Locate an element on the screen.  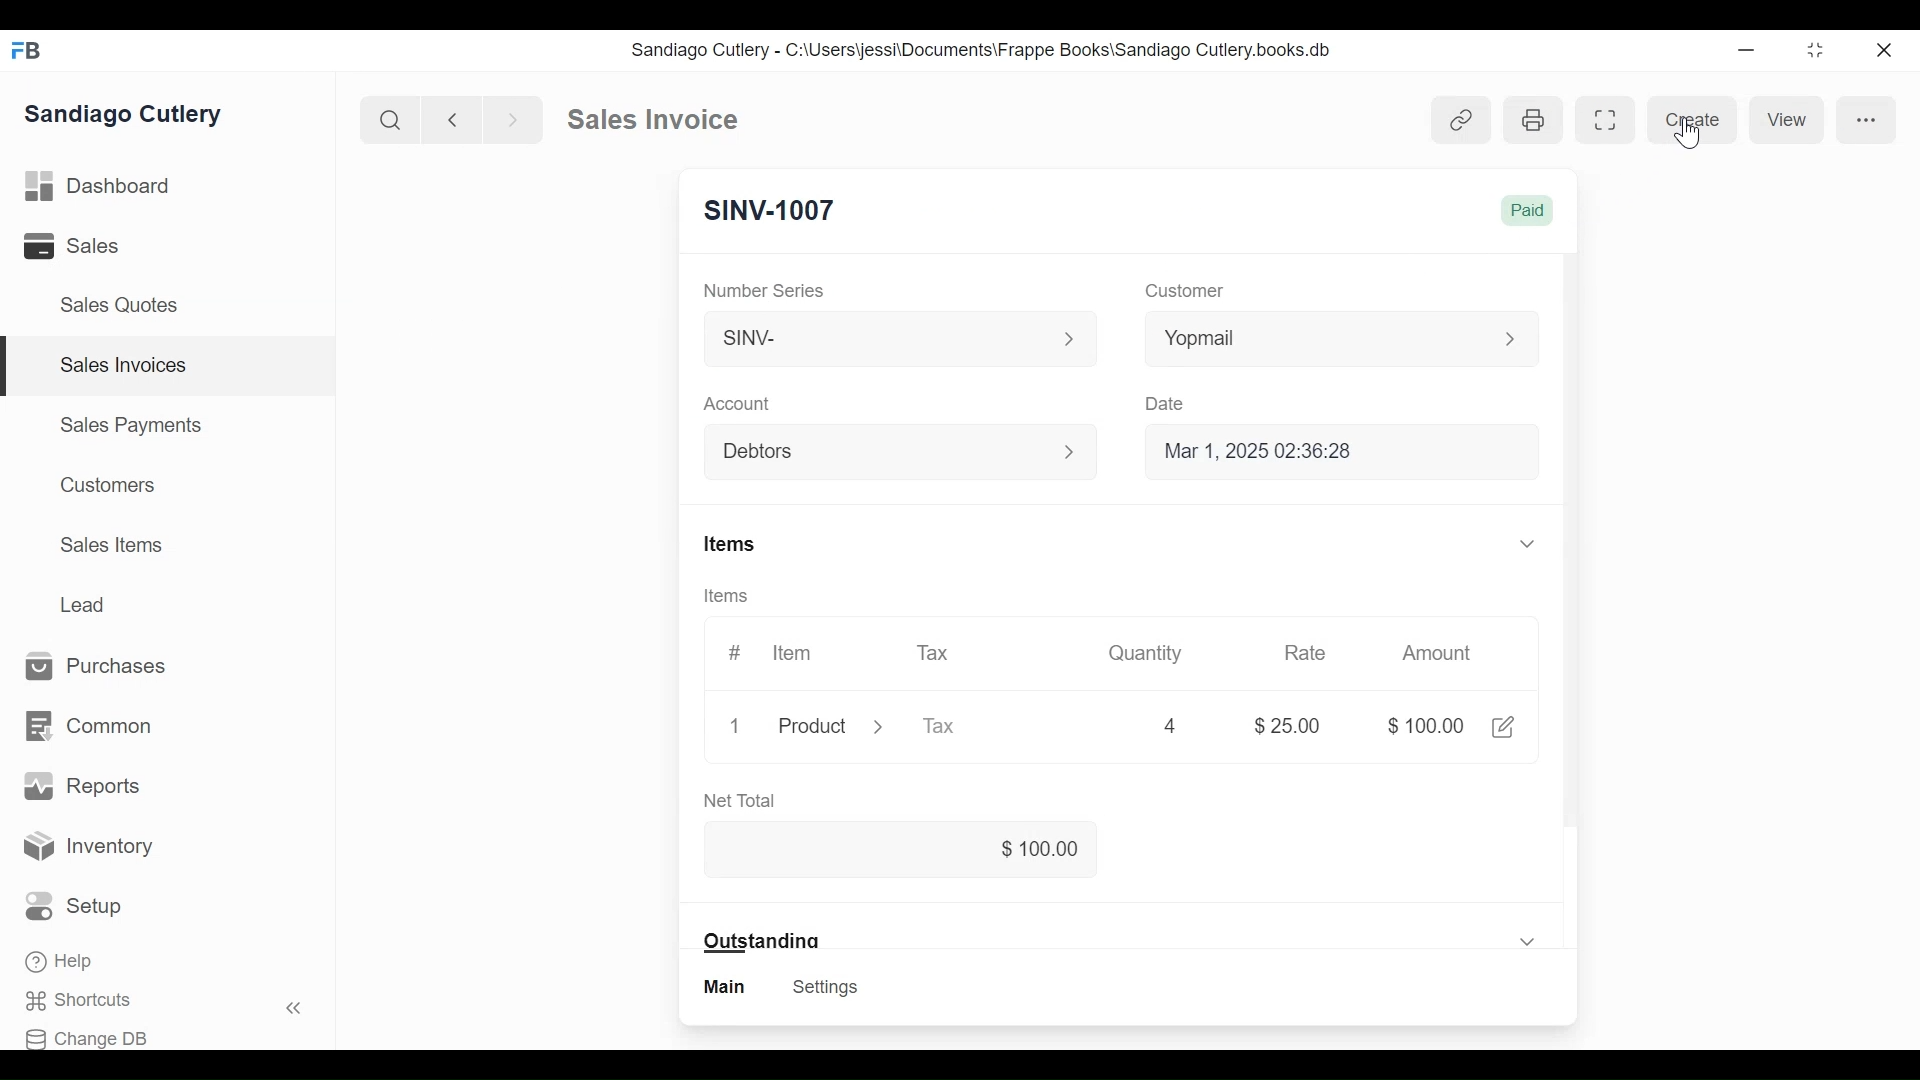
Dashboard is located at coordinates (97, 186).